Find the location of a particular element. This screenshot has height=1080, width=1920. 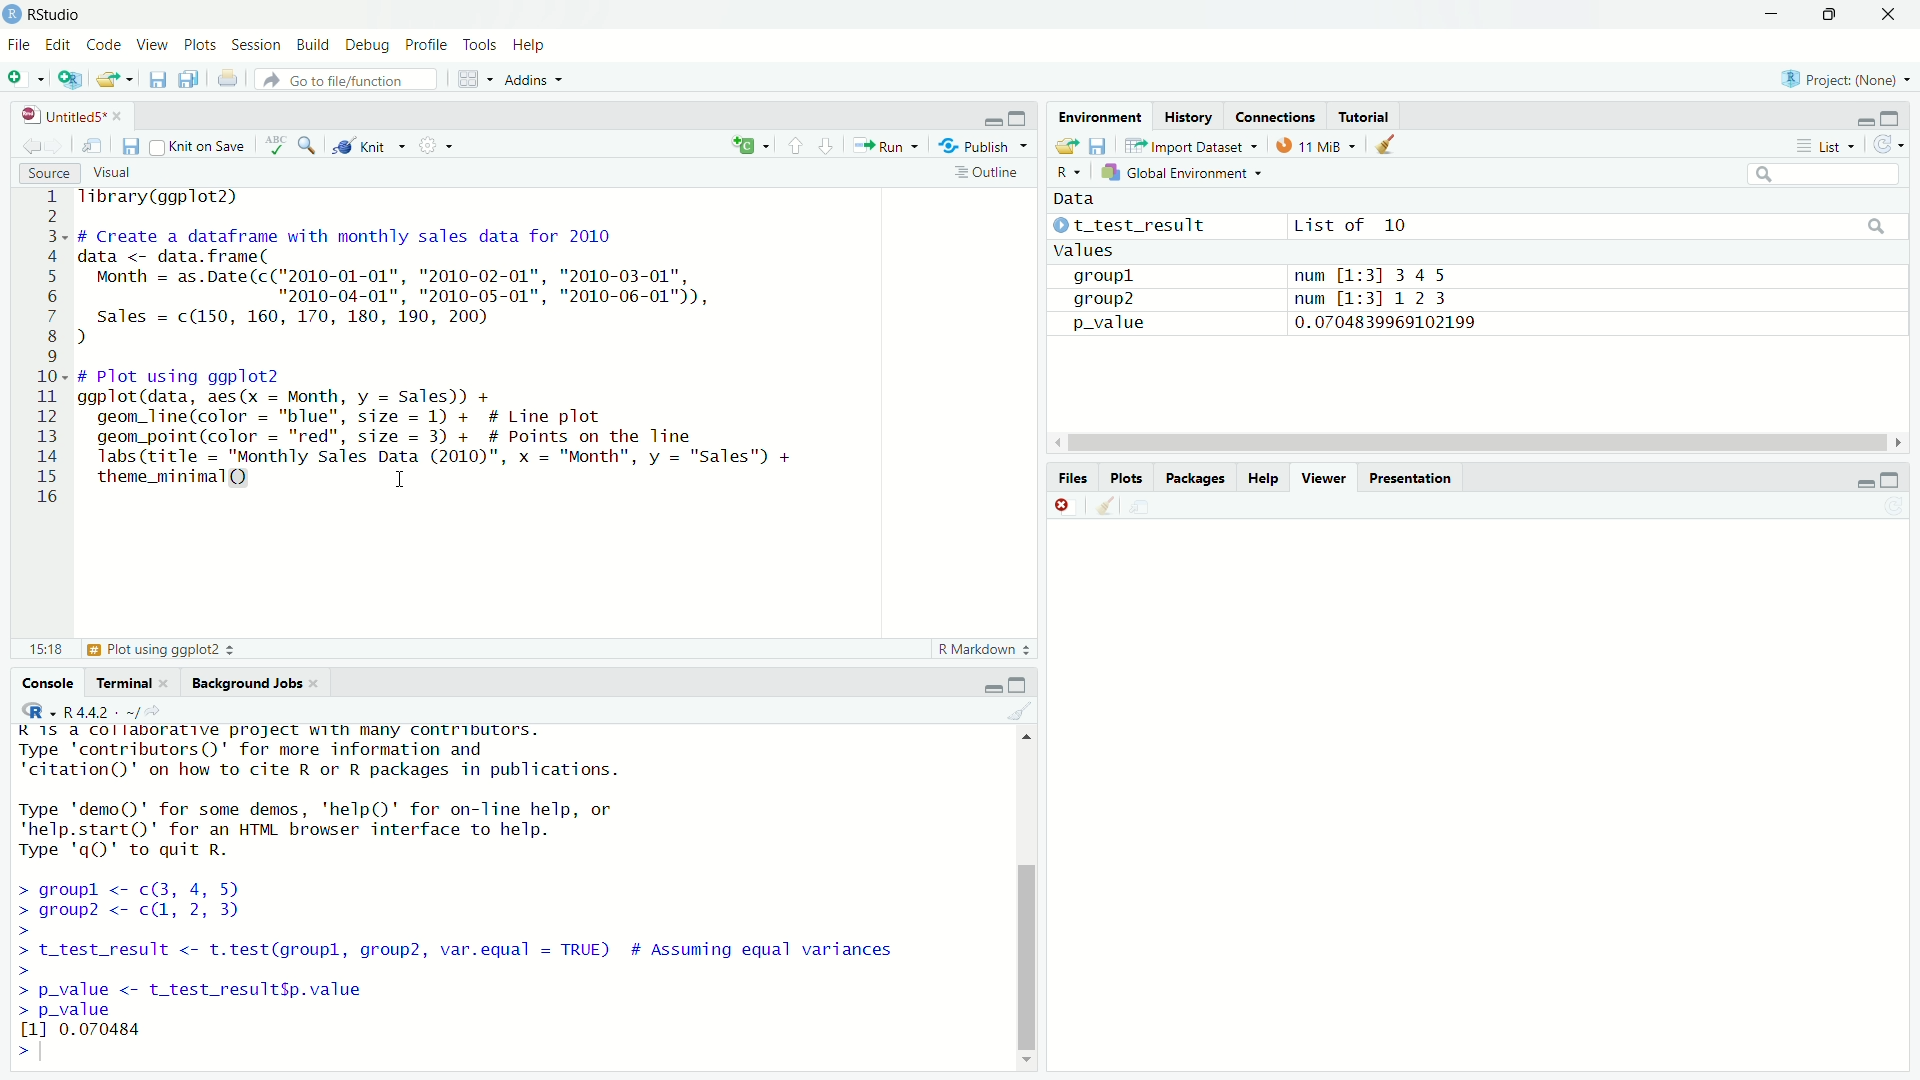

Knit on Save is located at coordinates (200, 145).